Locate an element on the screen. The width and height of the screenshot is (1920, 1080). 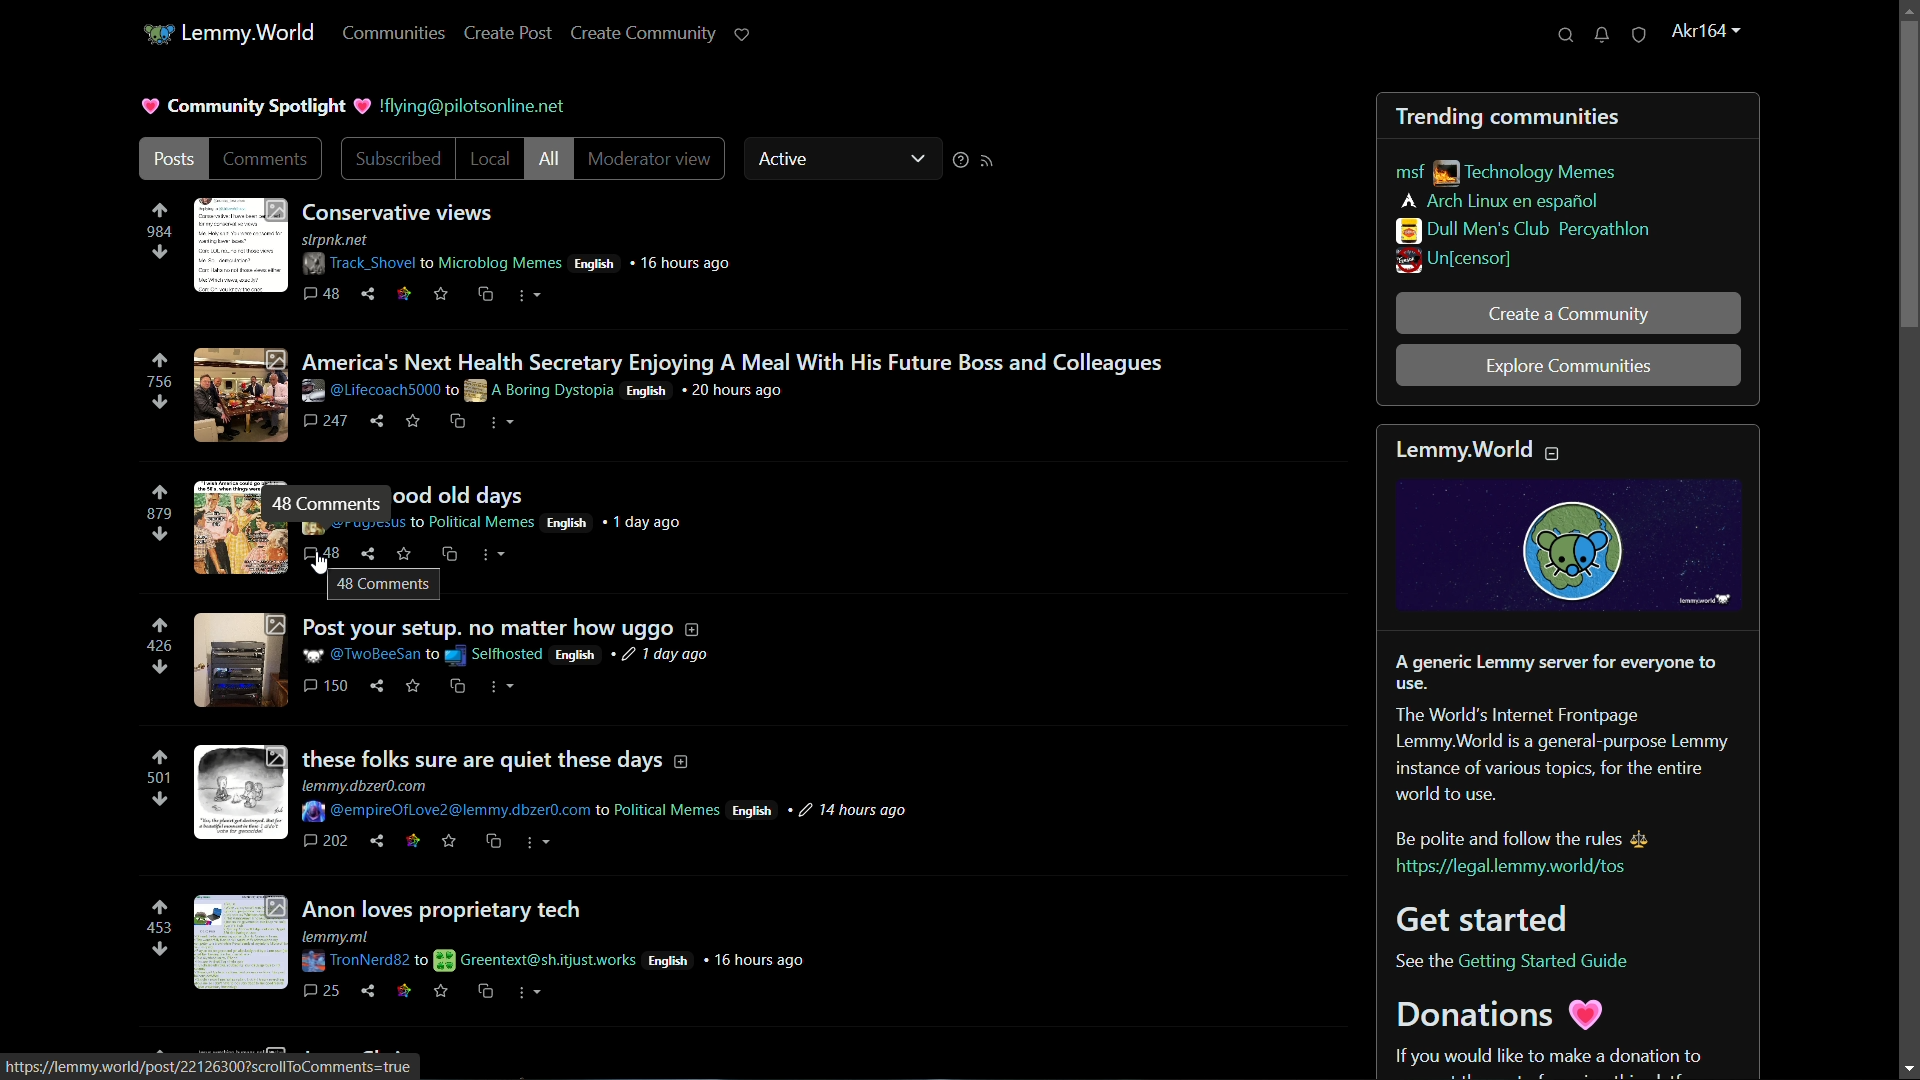
upvote is located at coordinates (160, 759).